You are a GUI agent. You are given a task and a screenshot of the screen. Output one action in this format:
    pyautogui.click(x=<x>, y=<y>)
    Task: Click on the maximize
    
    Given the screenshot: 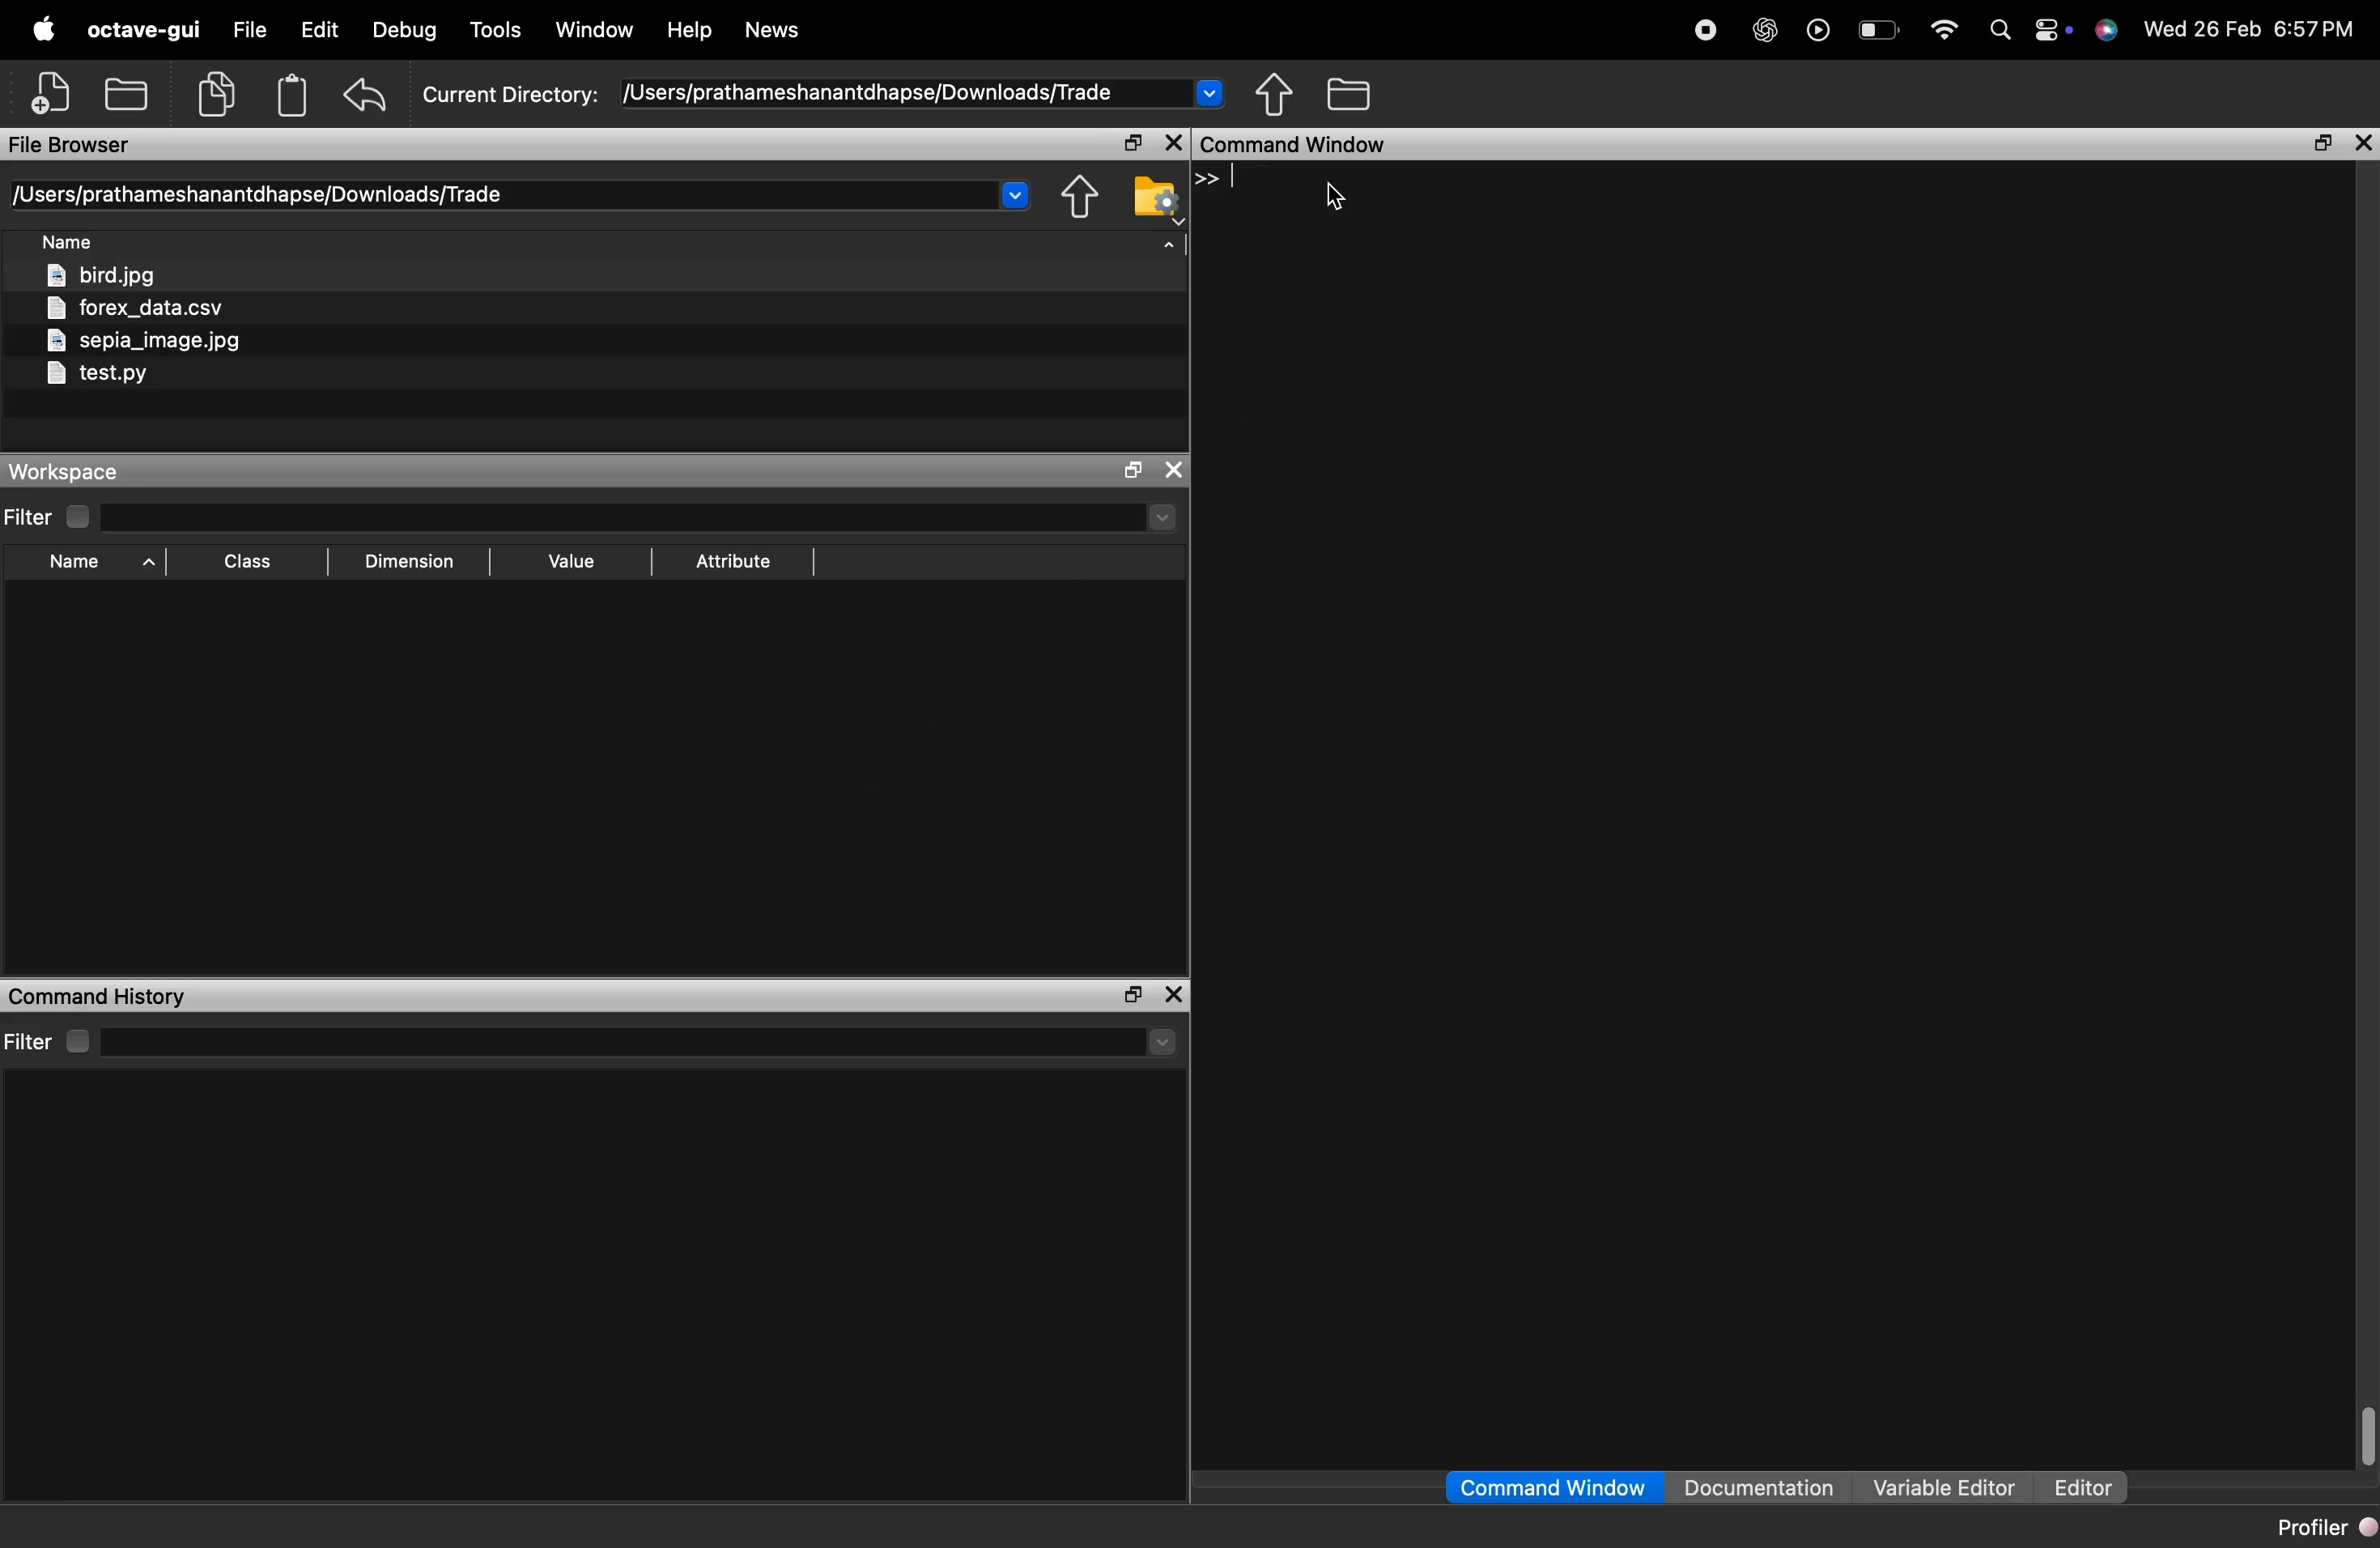 What is the action you would take?
    pyautogui.click(x=1132, y=994)
    